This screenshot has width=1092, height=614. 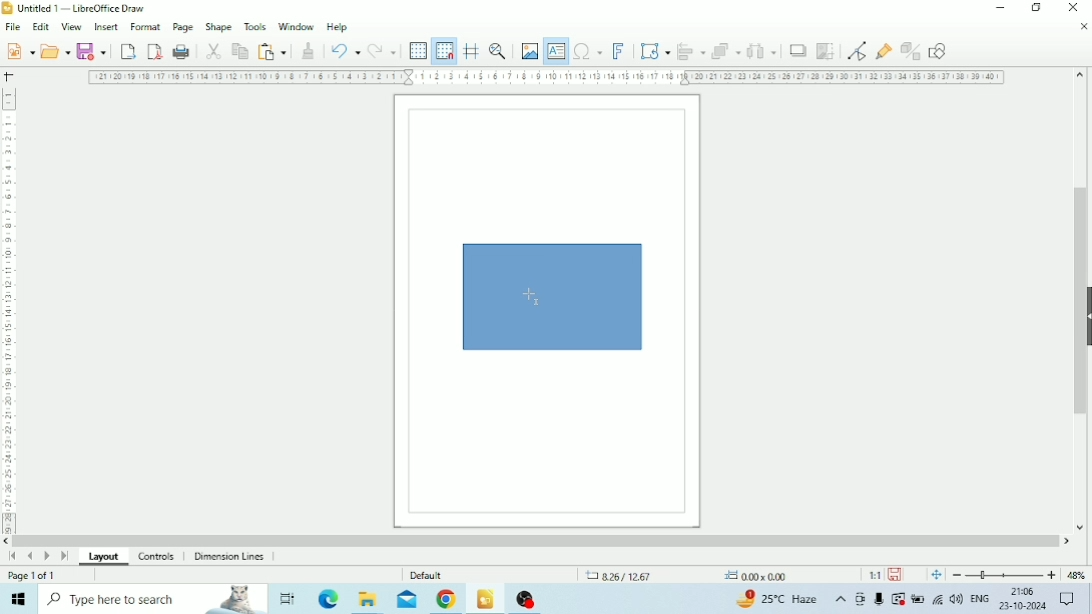 What do you see at coordinates (687, 574) in the screenshot?
I see `Cursor position` at bounding box center [687, 574].